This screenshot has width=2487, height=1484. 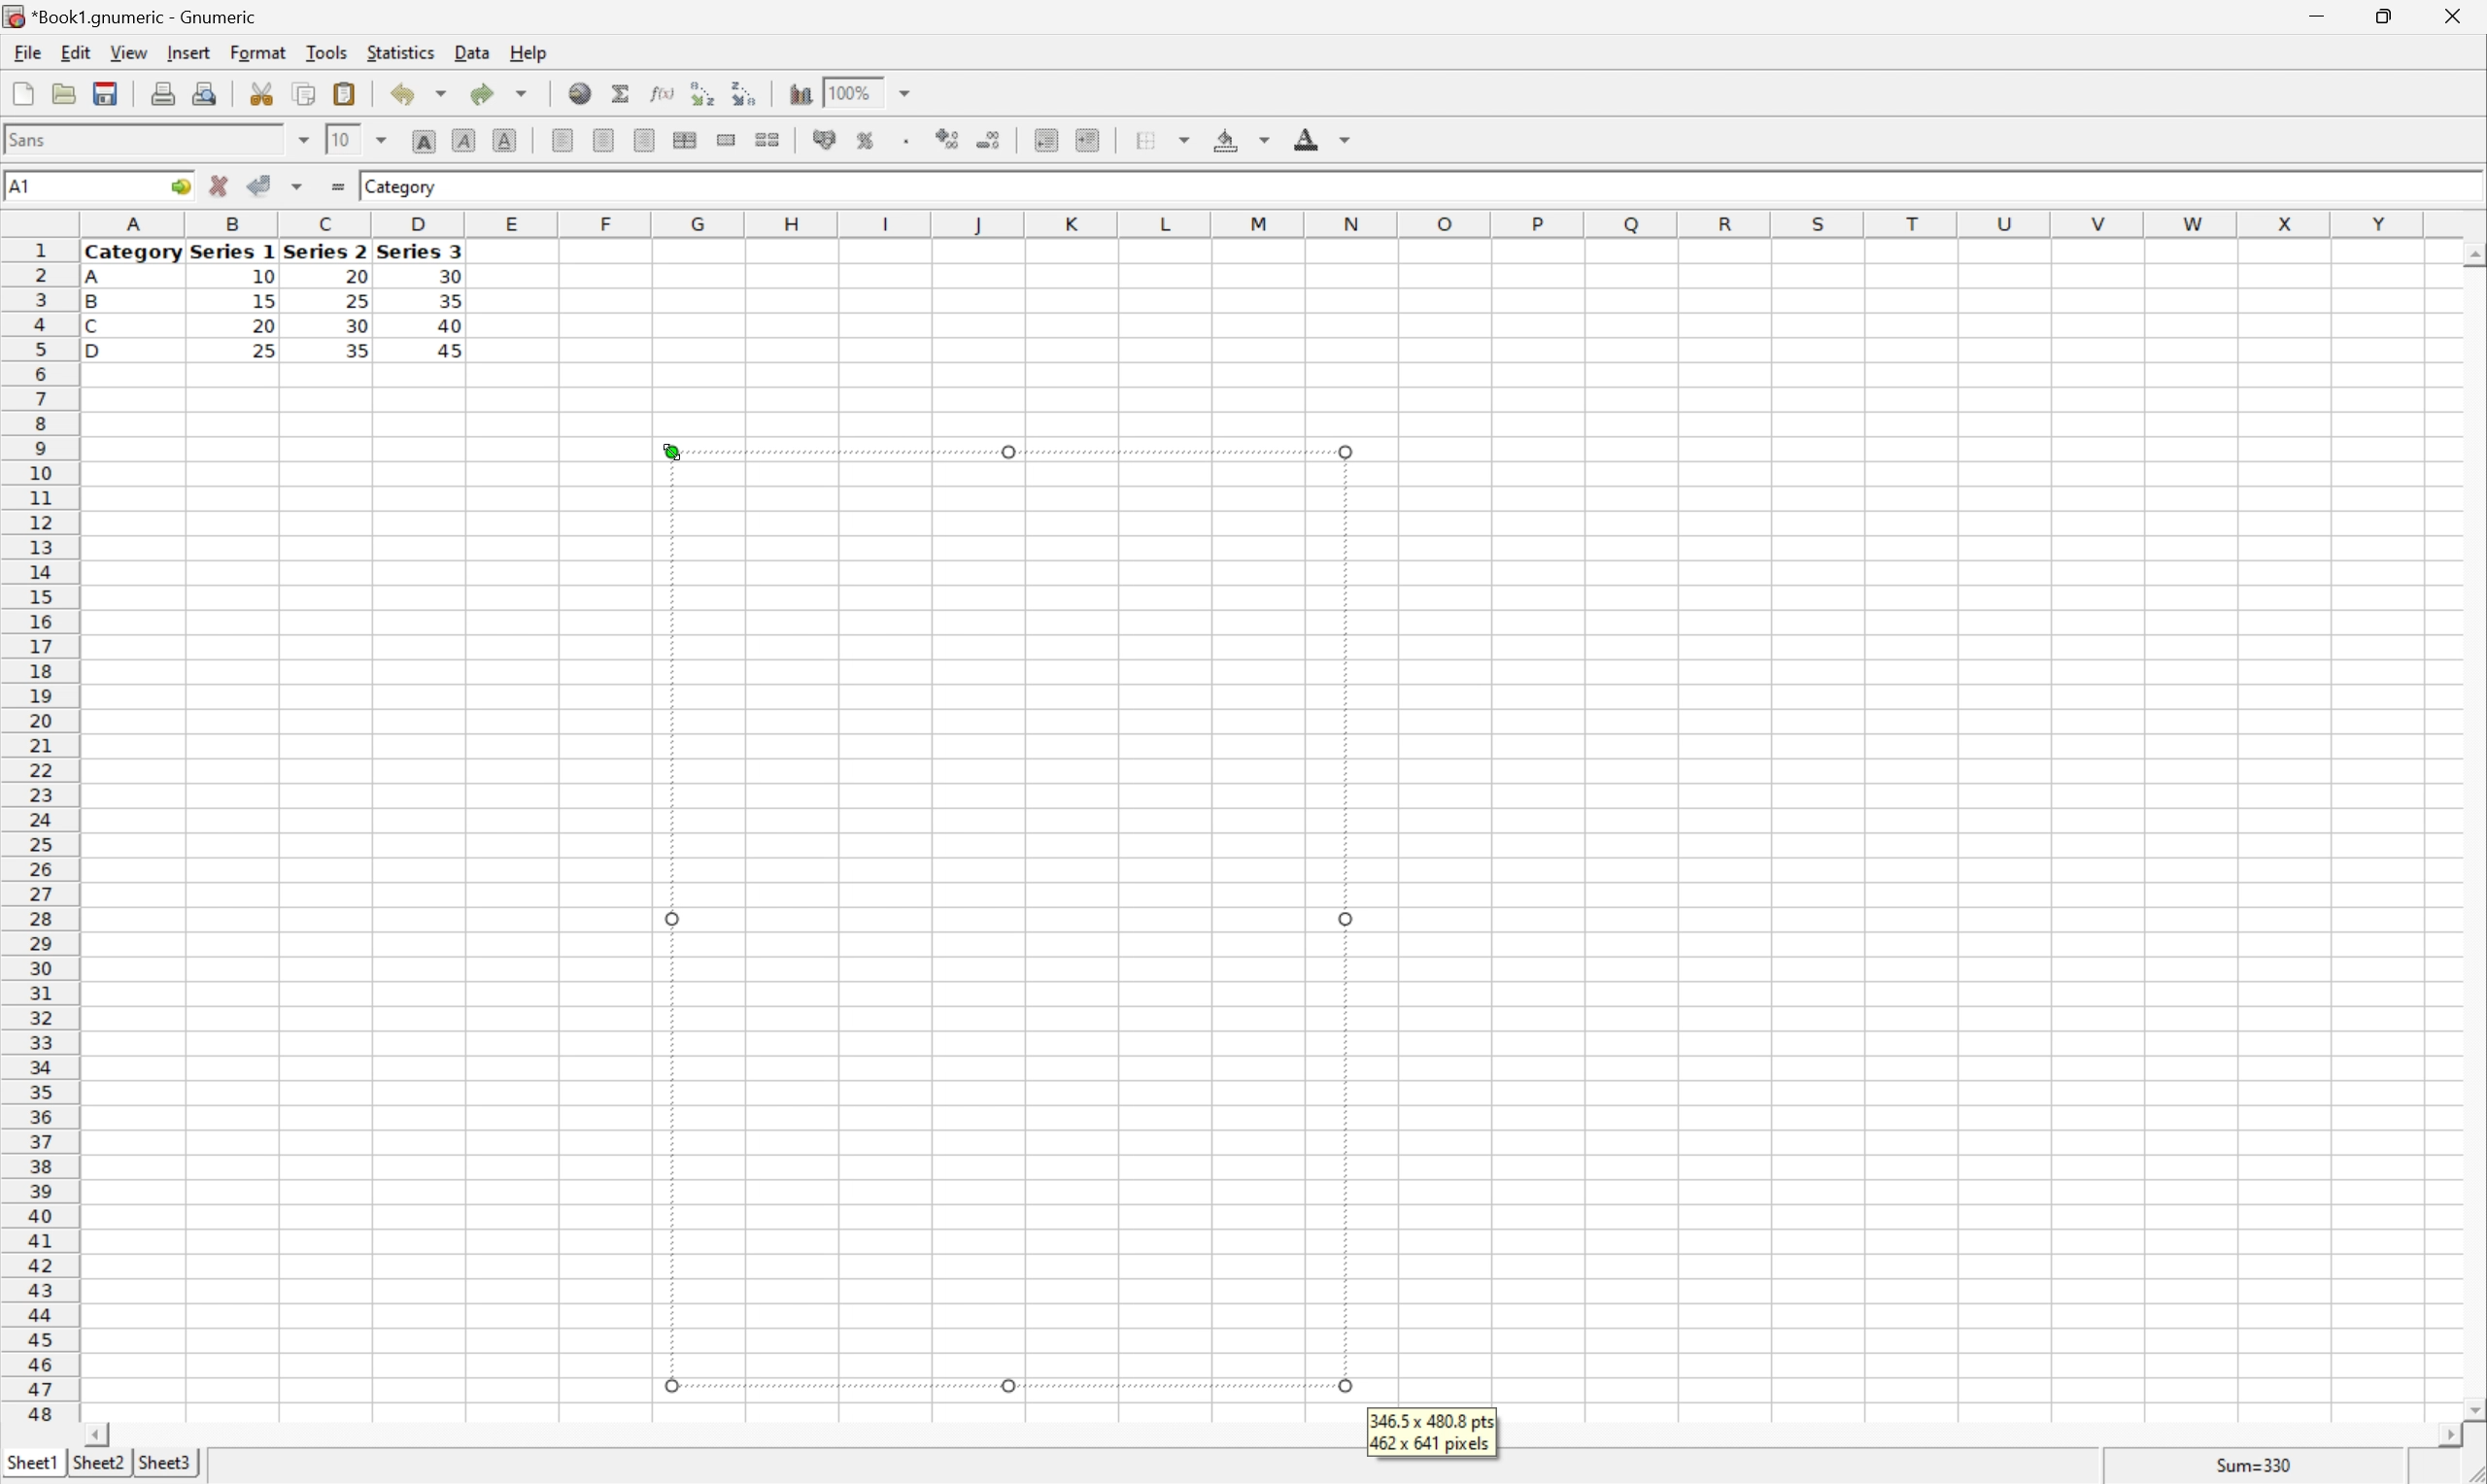 What do you see at coordinates (1009, 920) in the screenshot?
I see `selected area` at bounding box center [1009, 920].